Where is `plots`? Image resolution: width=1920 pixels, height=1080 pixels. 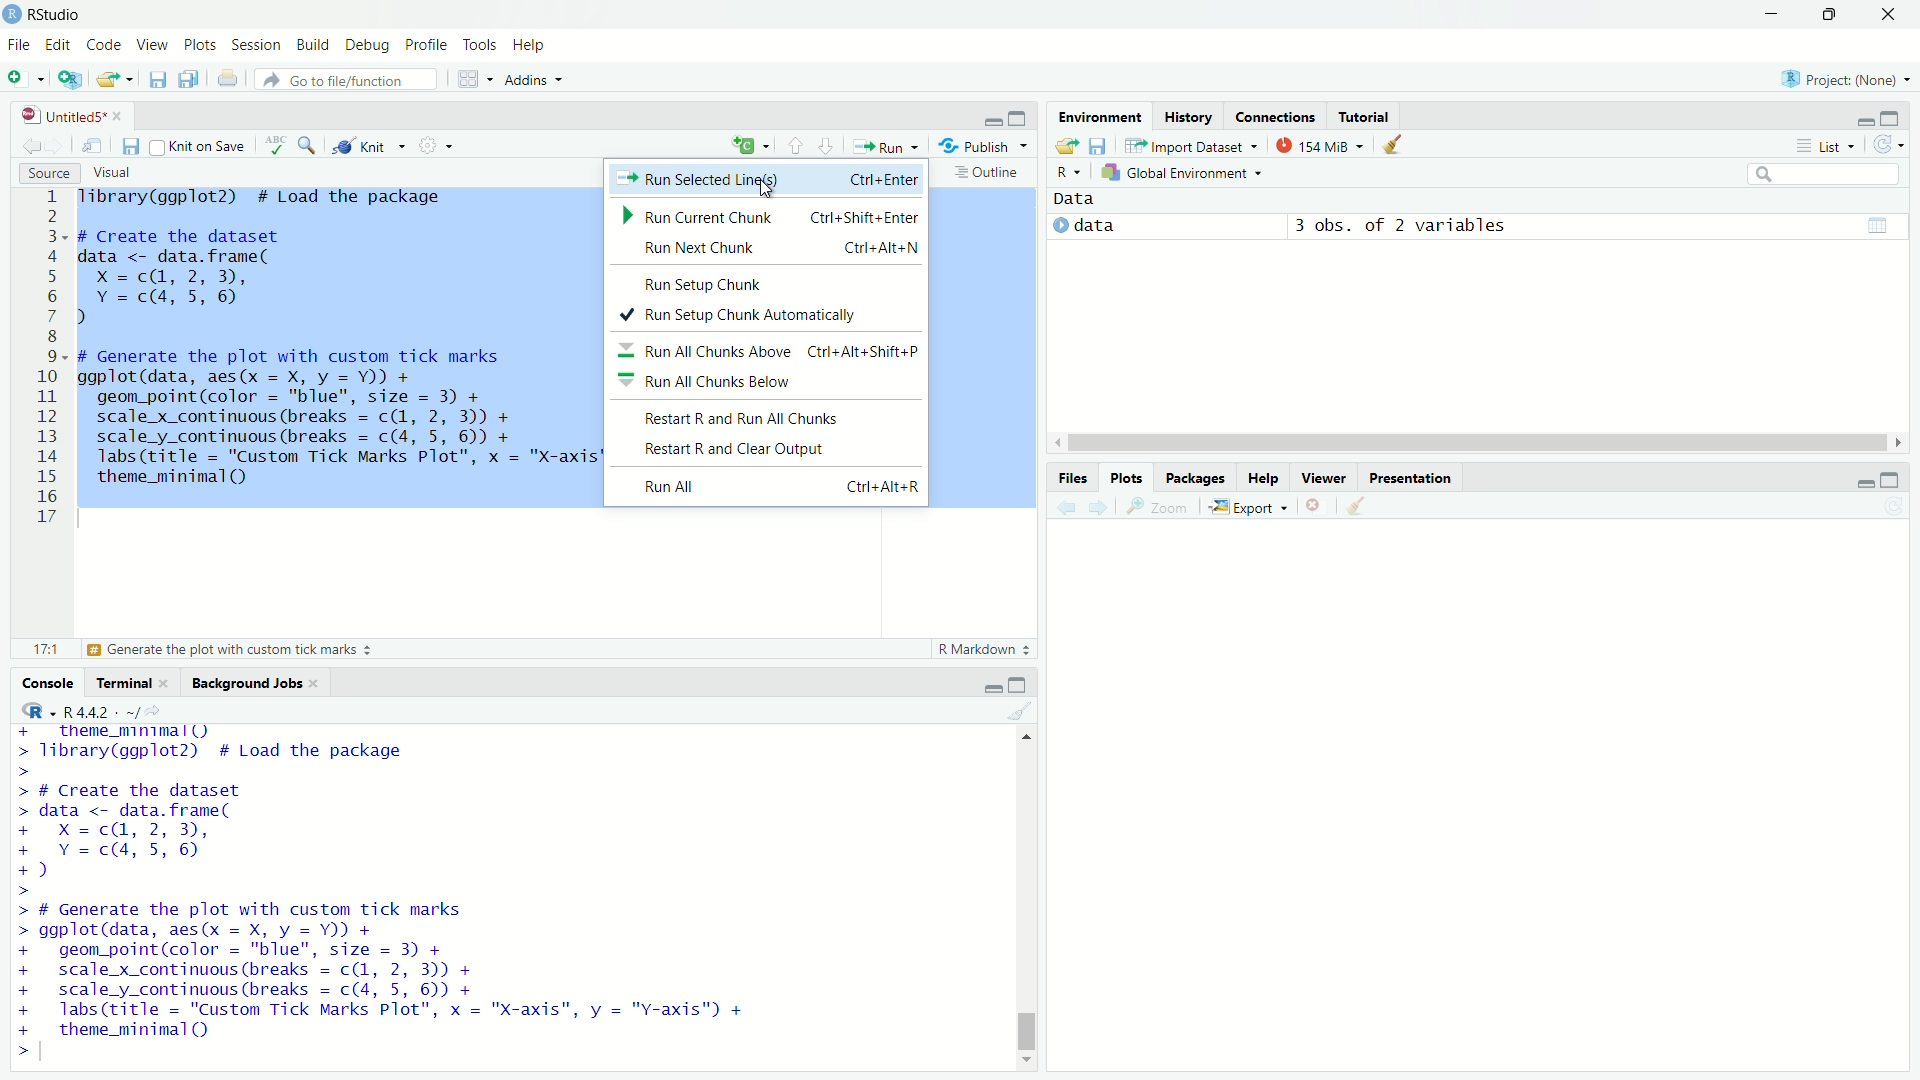 plots is located at coordinates (1127, 477).